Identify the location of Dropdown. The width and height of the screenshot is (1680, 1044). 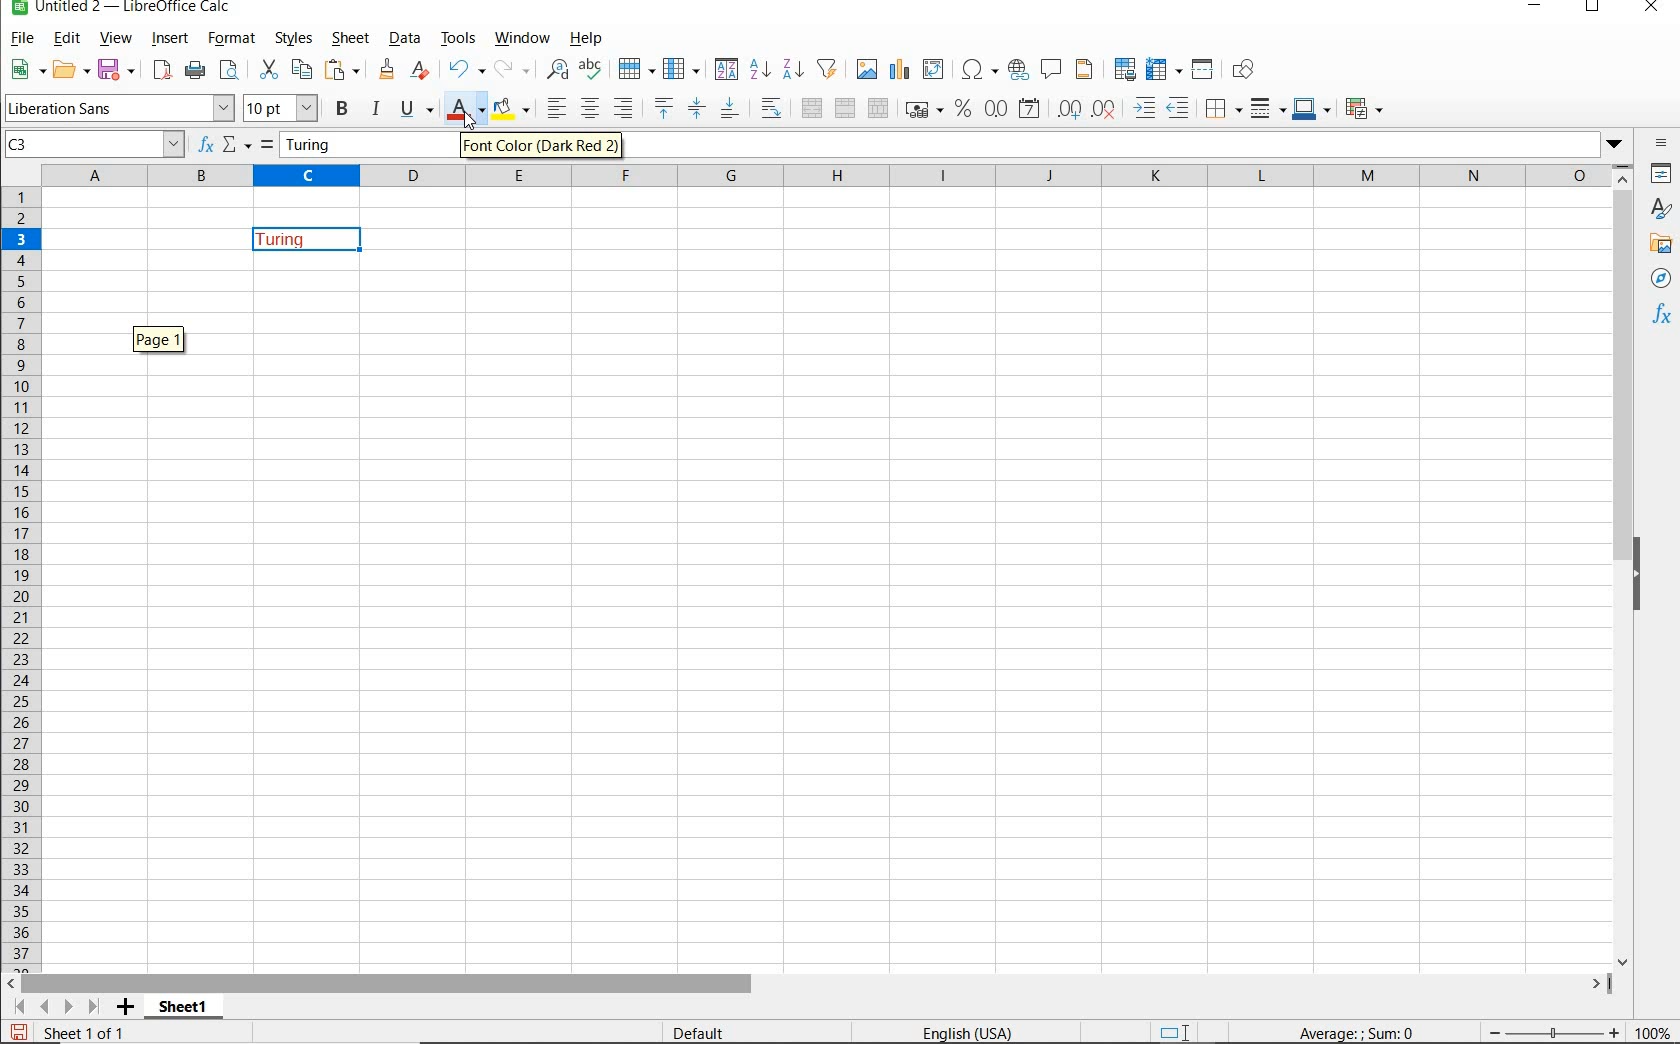
(1614, 145).